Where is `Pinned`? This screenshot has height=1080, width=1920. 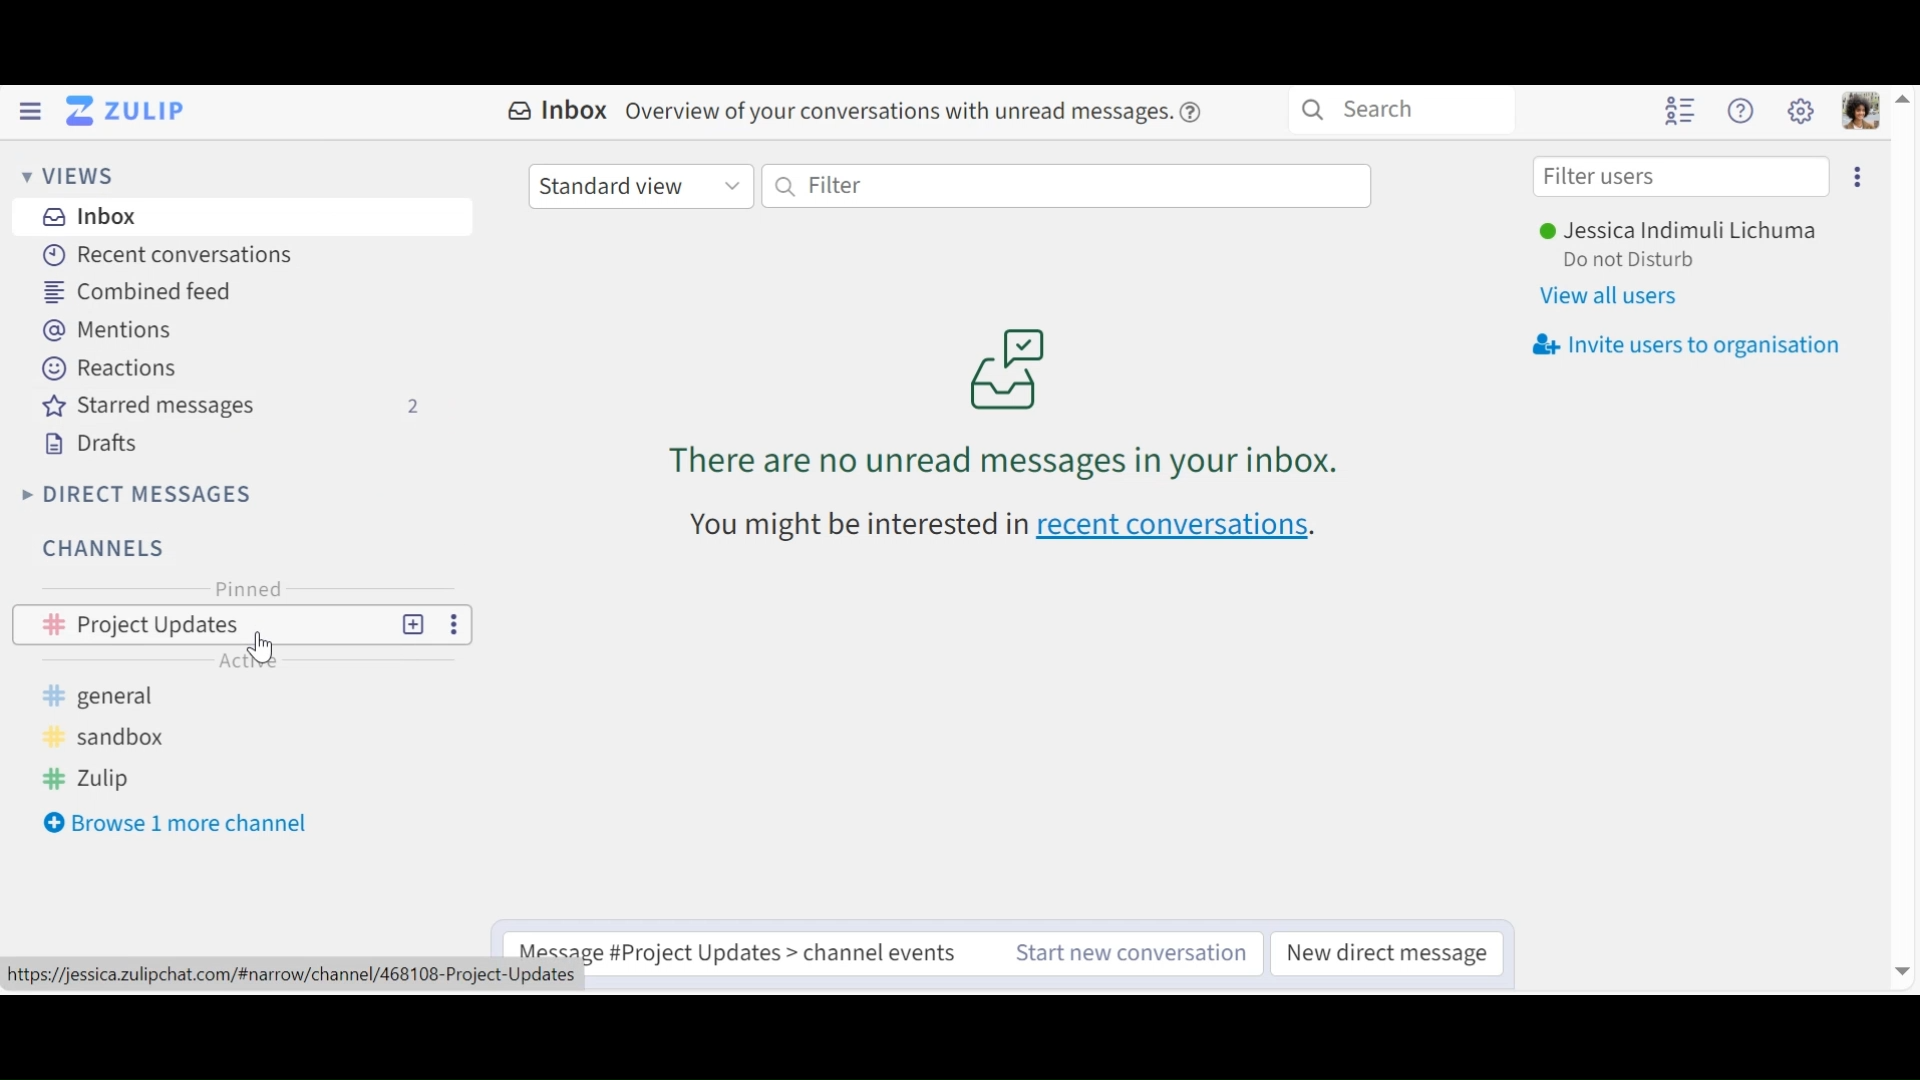 Pinned is located at coordinates (245, 587).